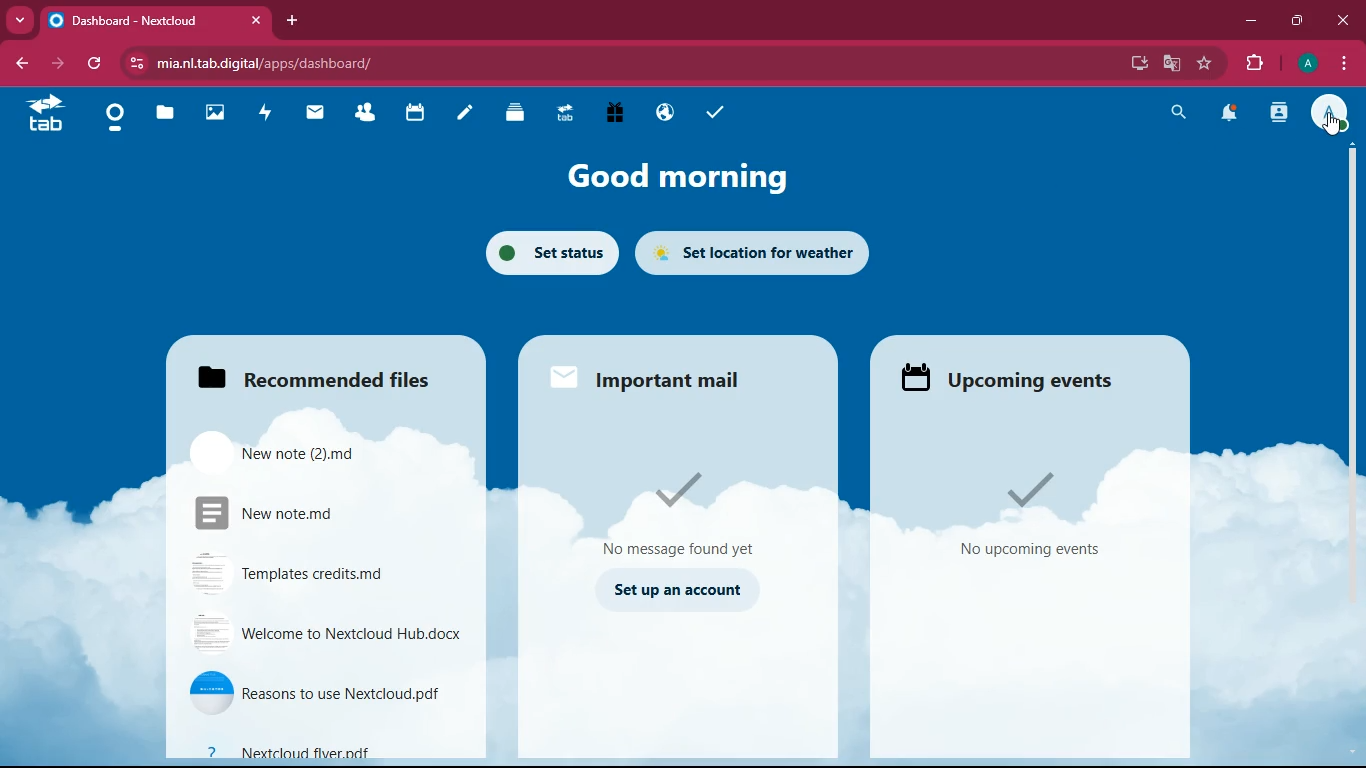 This screenshot has height=768, width=1366. Describe the element at coordinates (1013, 376) in the screenshot. I see `upcoming events` at that location.